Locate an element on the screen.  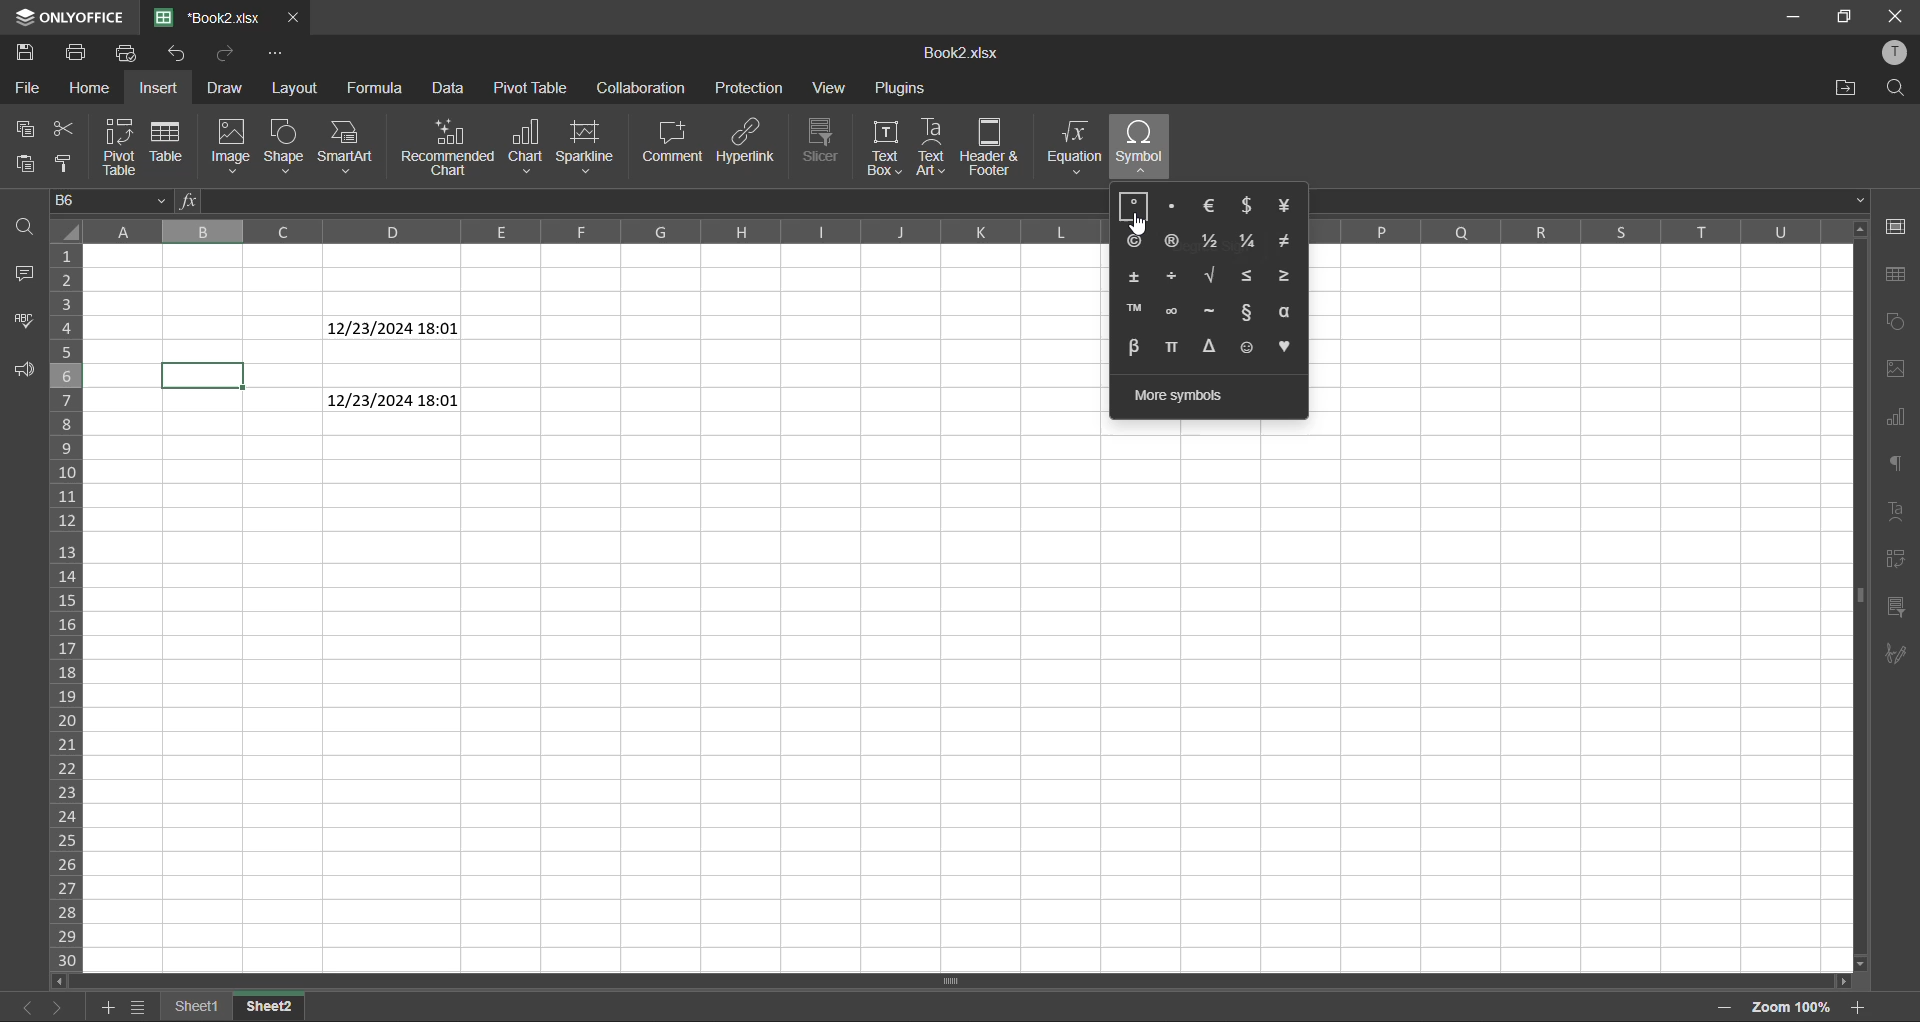
layout is located at coordinates (305, 88).